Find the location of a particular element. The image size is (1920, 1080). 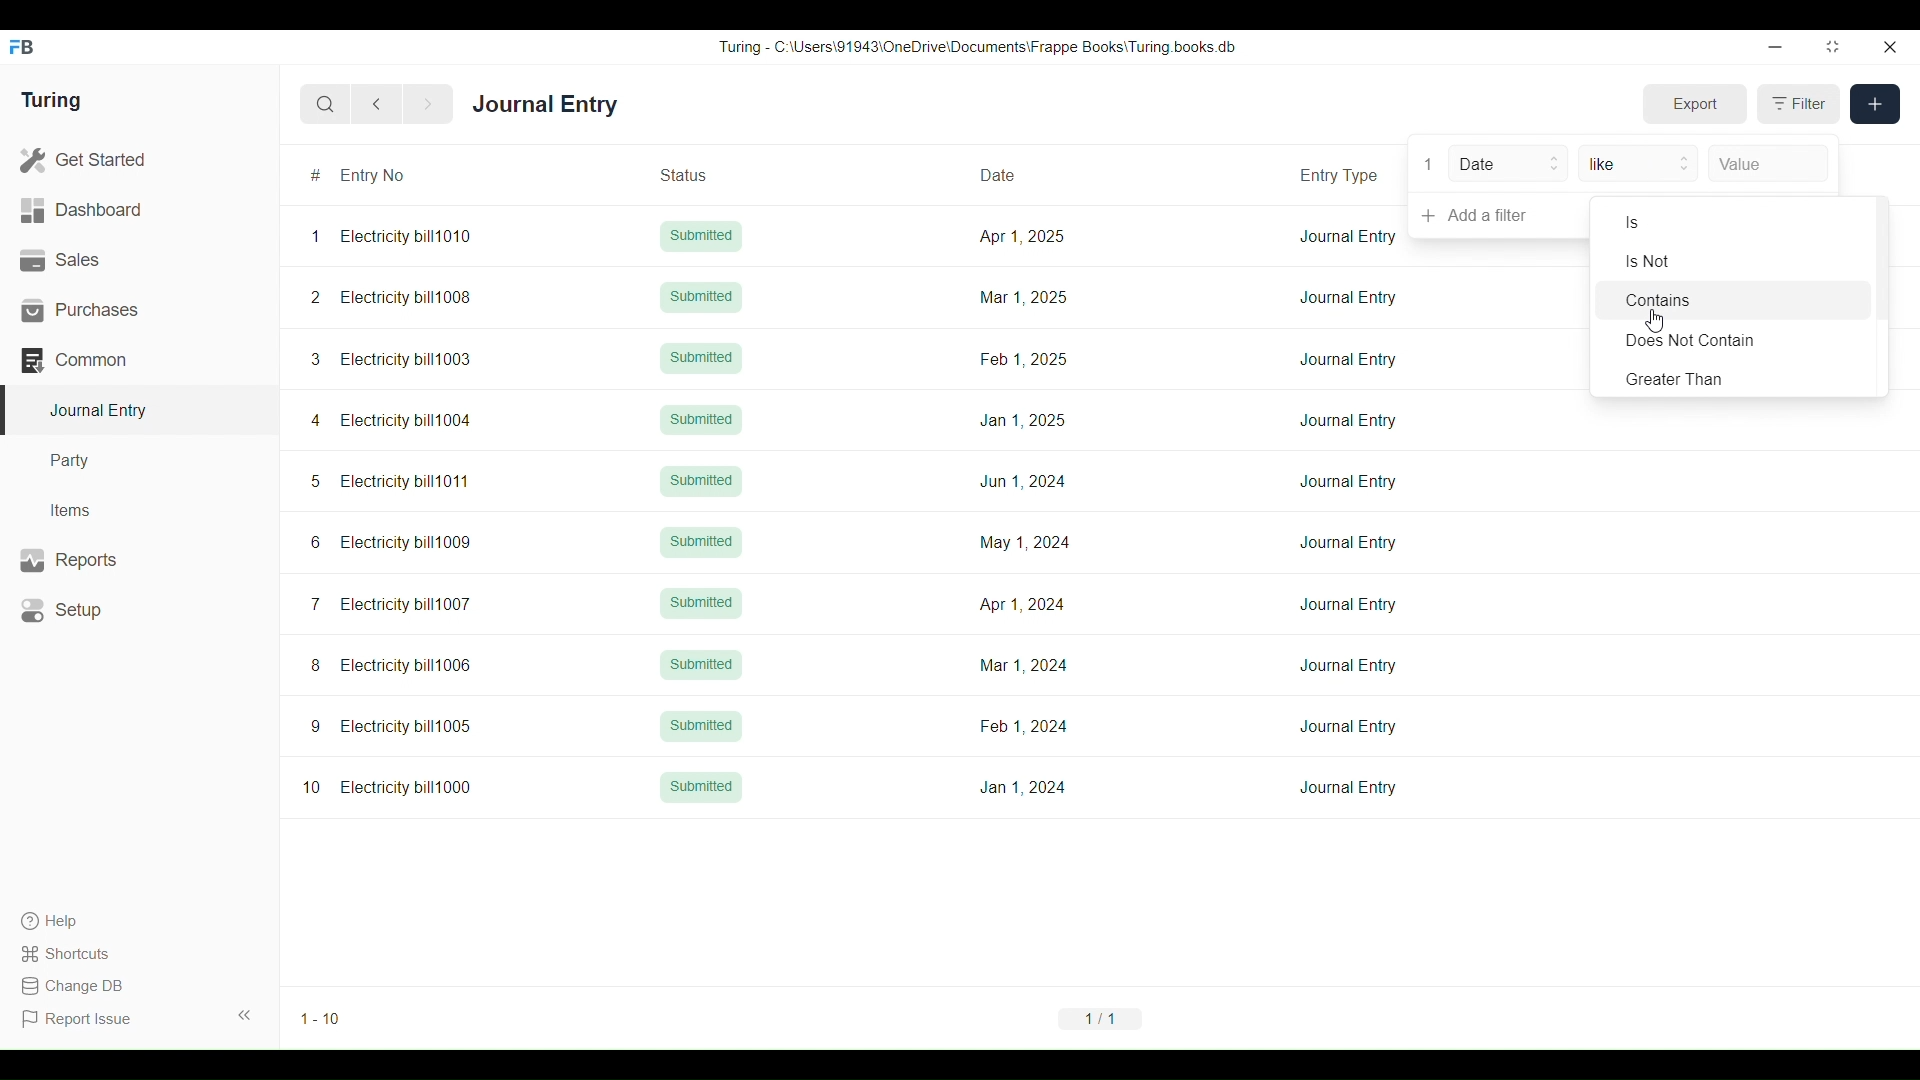

Help is located at coordinates (75, 921).